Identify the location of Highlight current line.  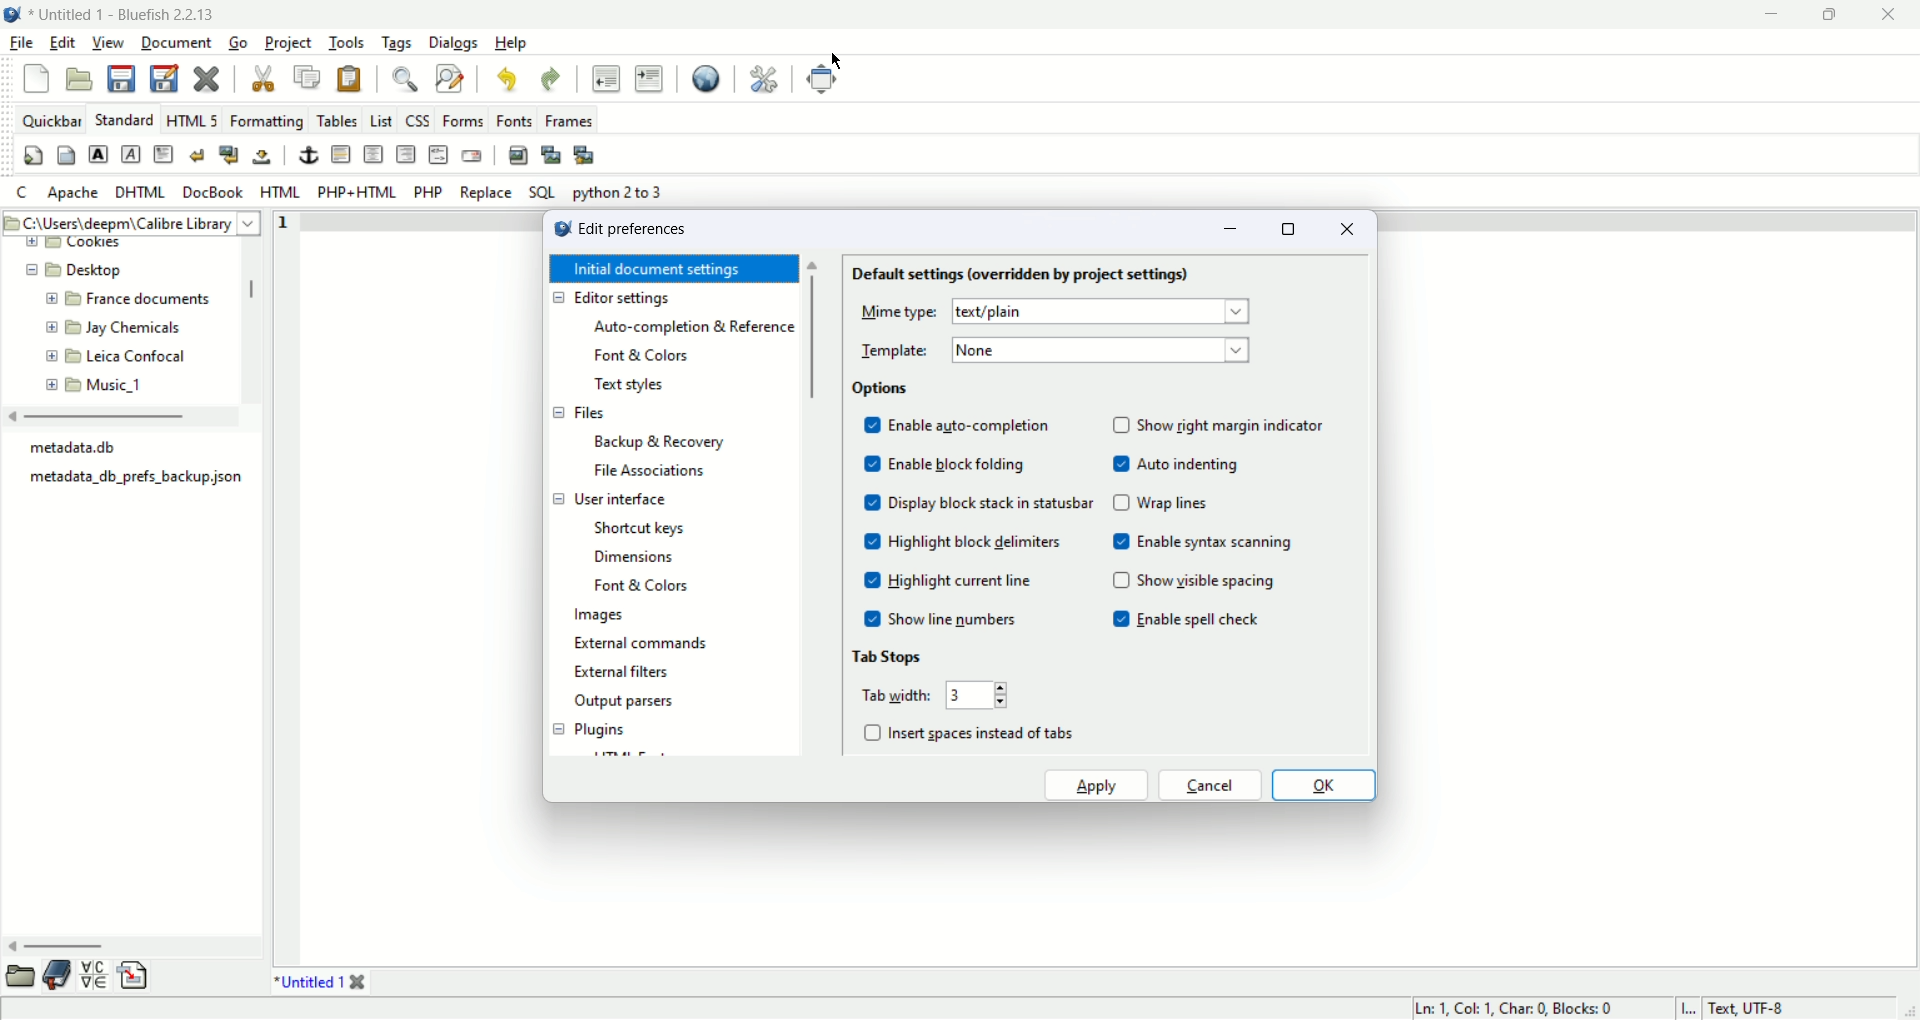
(979, 581).